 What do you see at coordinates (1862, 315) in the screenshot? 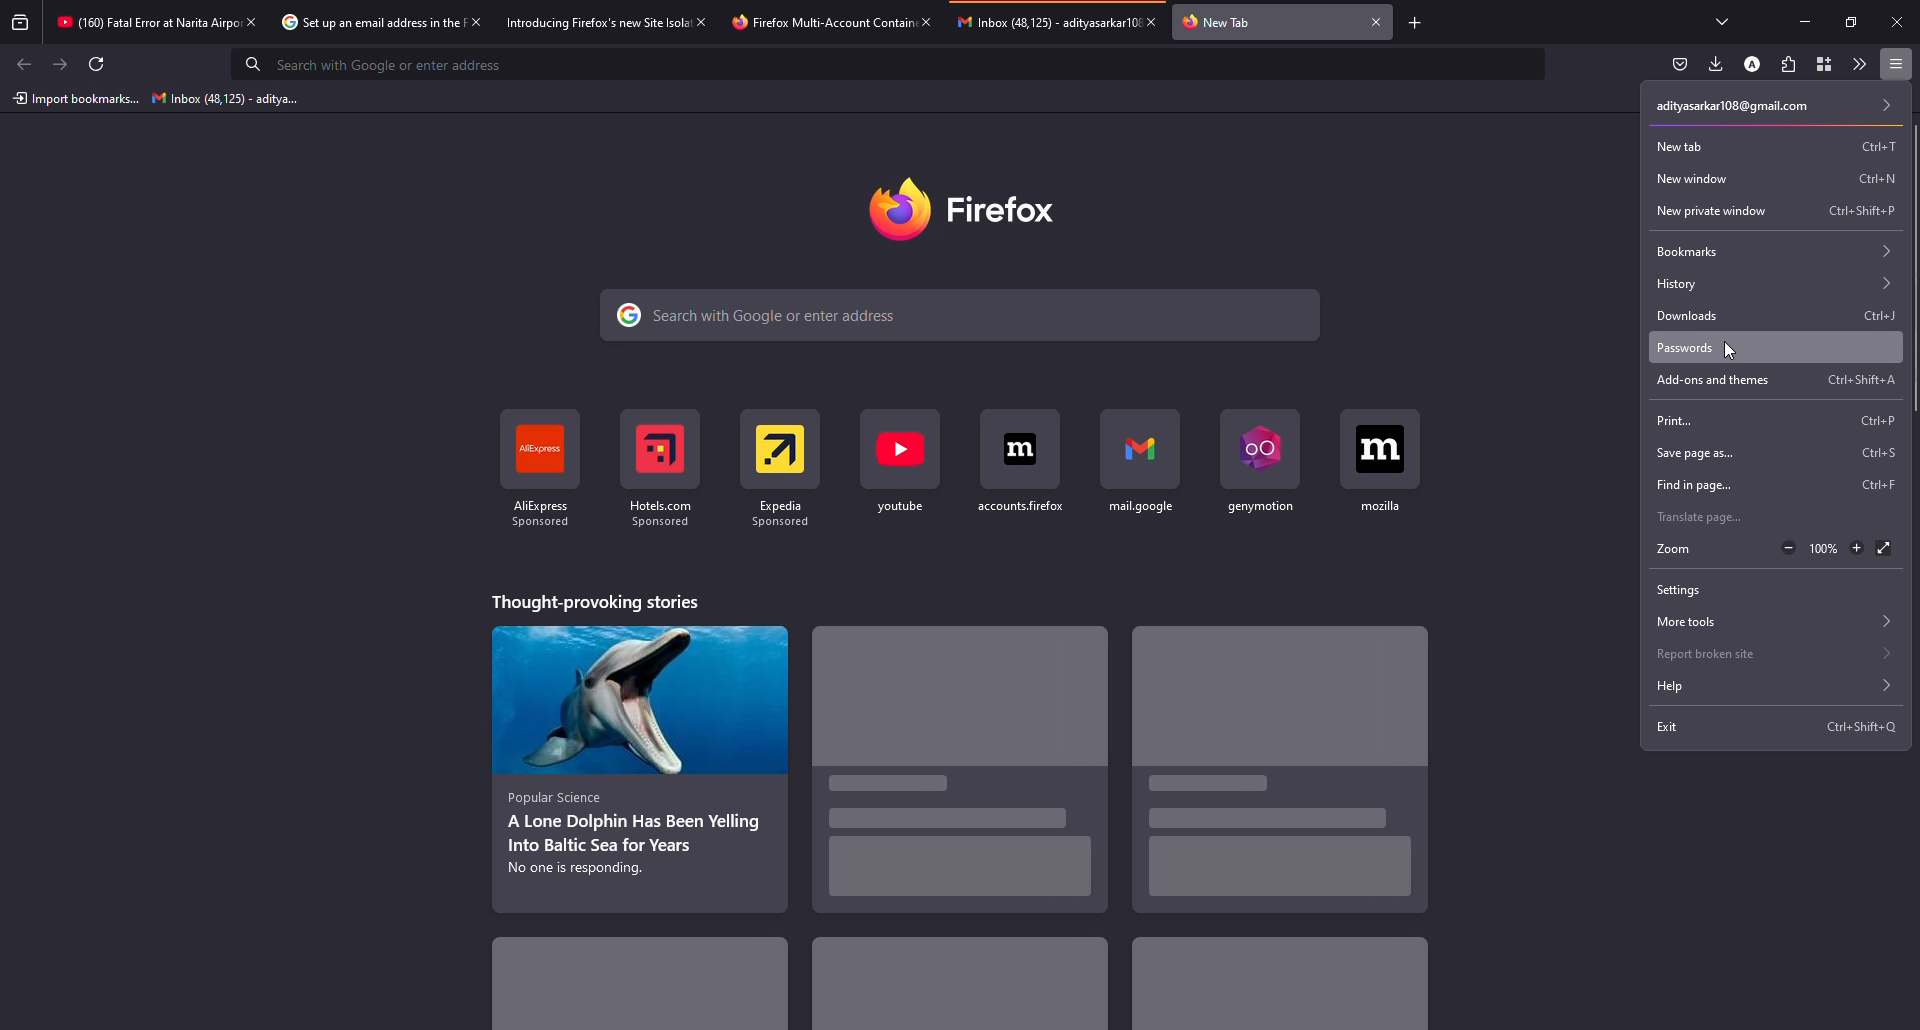
I see `shortcut` at bounding box center [1862, 315].